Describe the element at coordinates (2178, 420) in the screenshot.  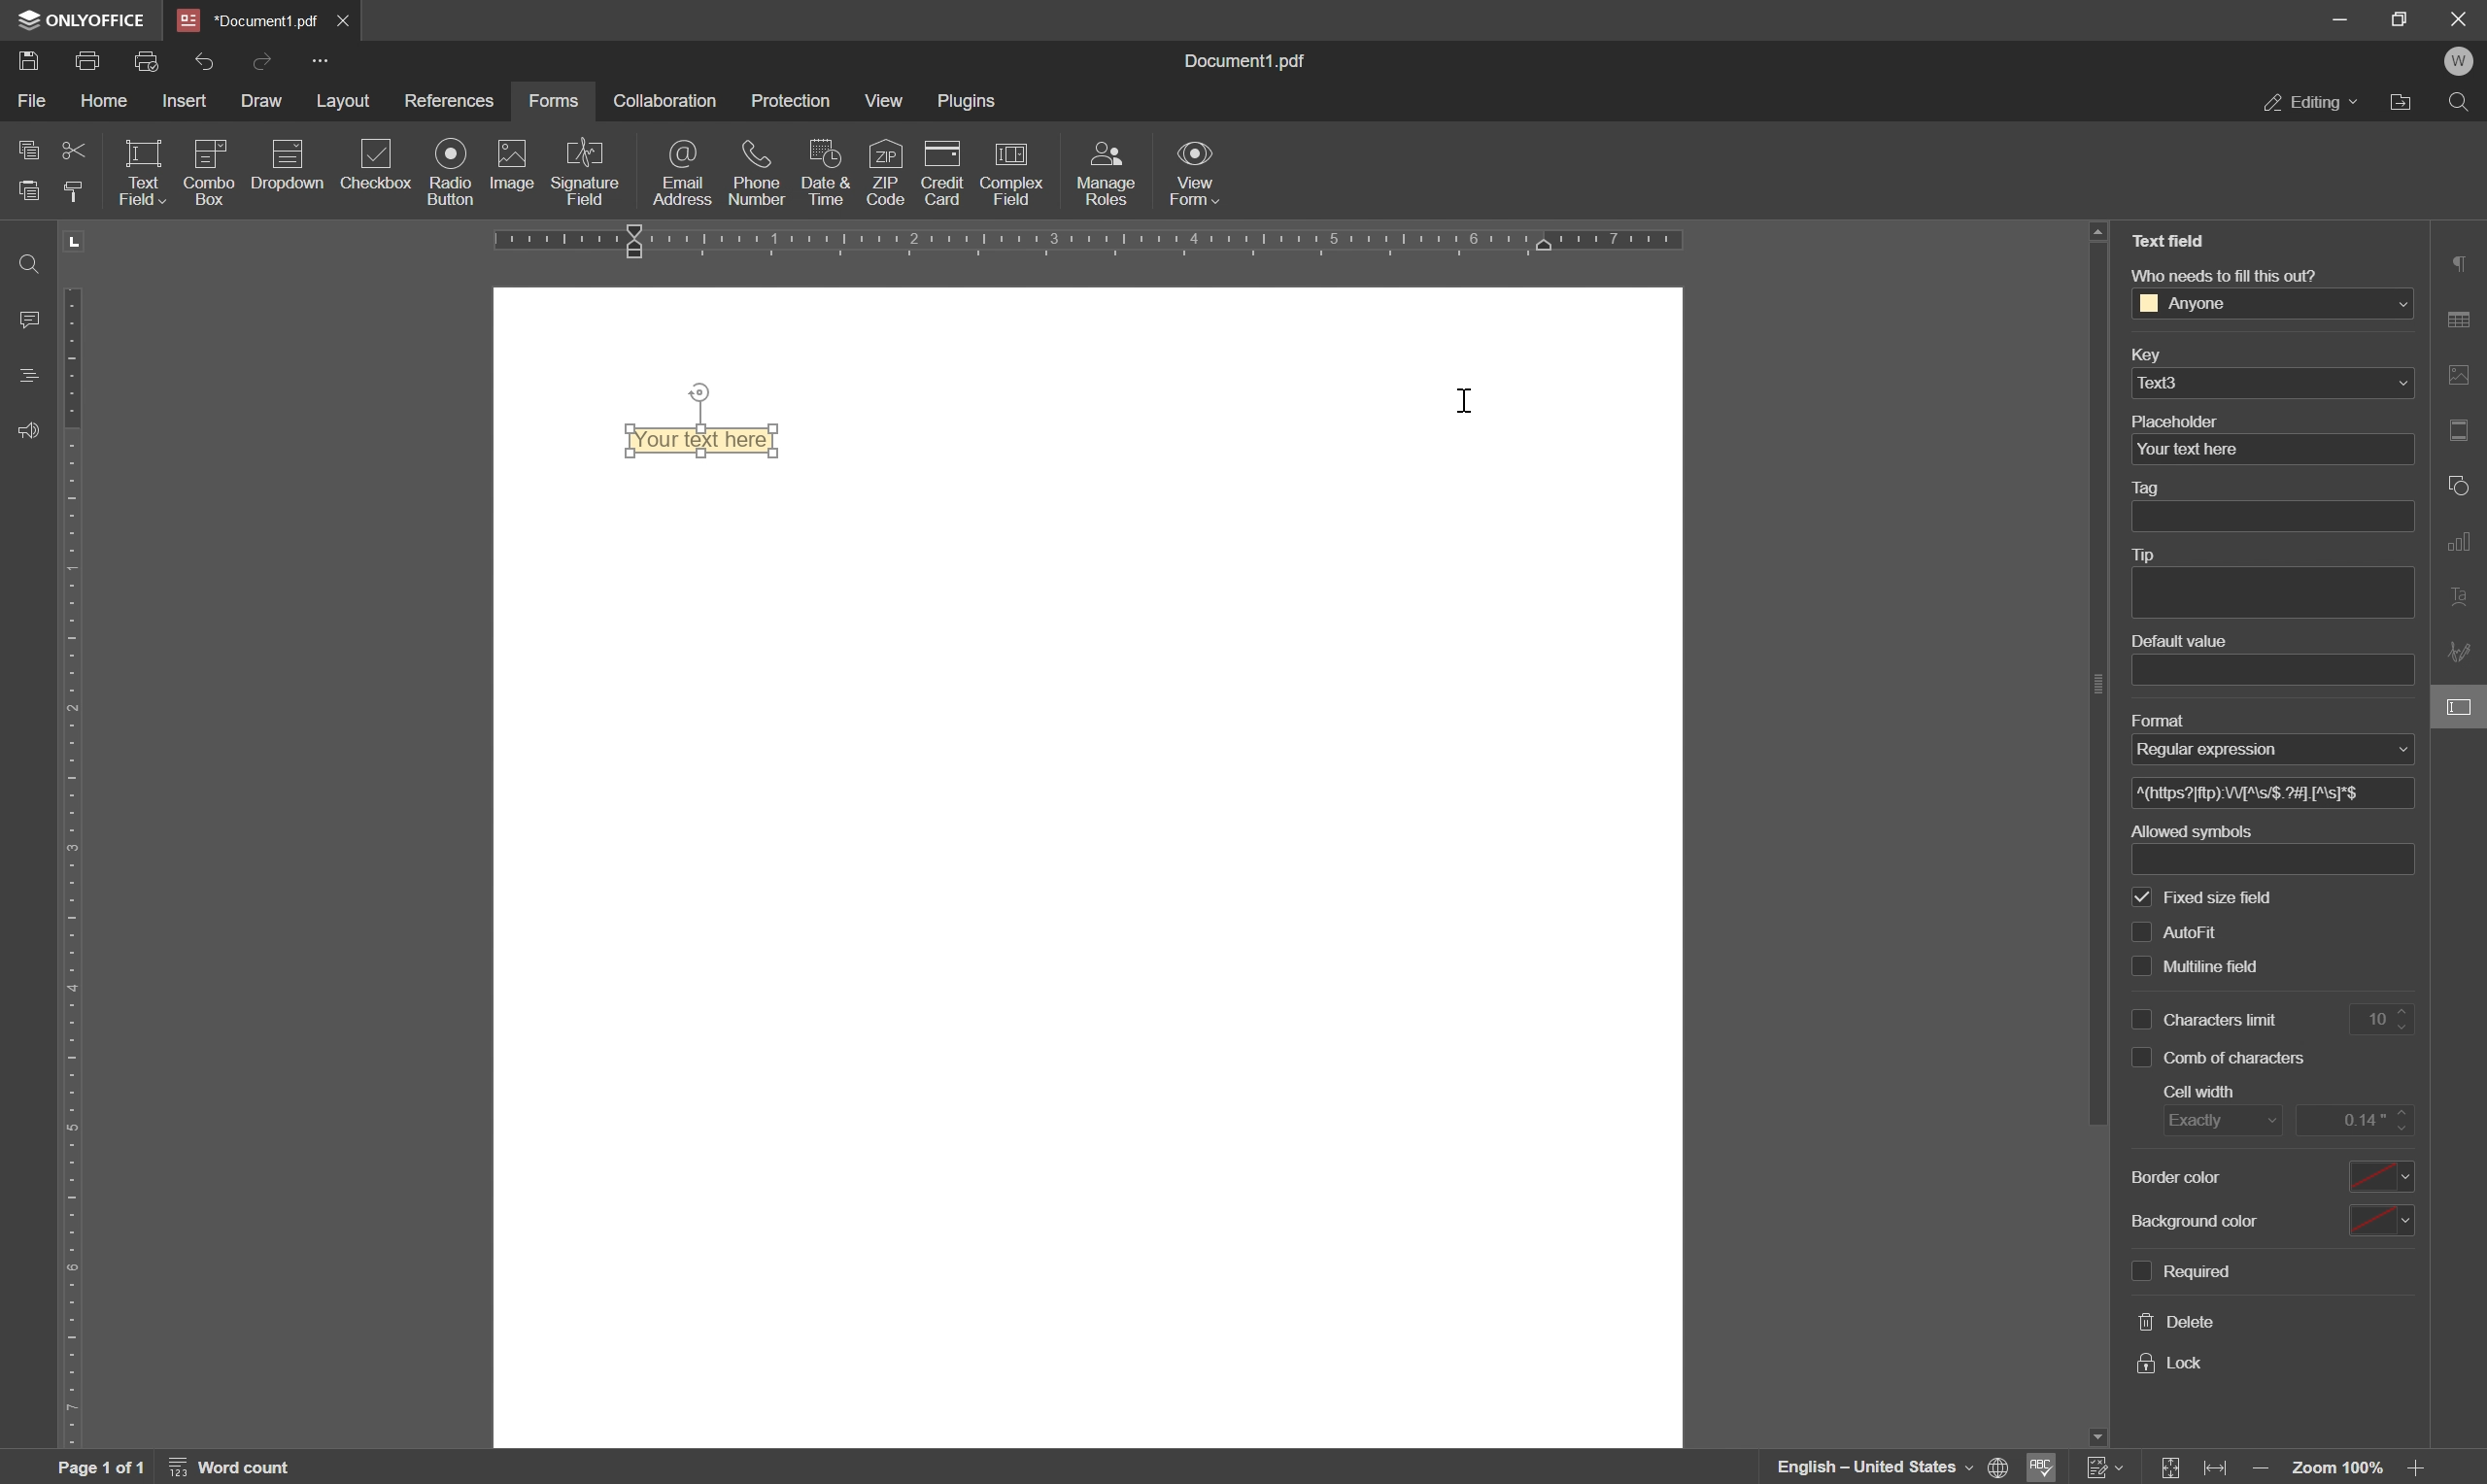
I see `placeholder` at that location.